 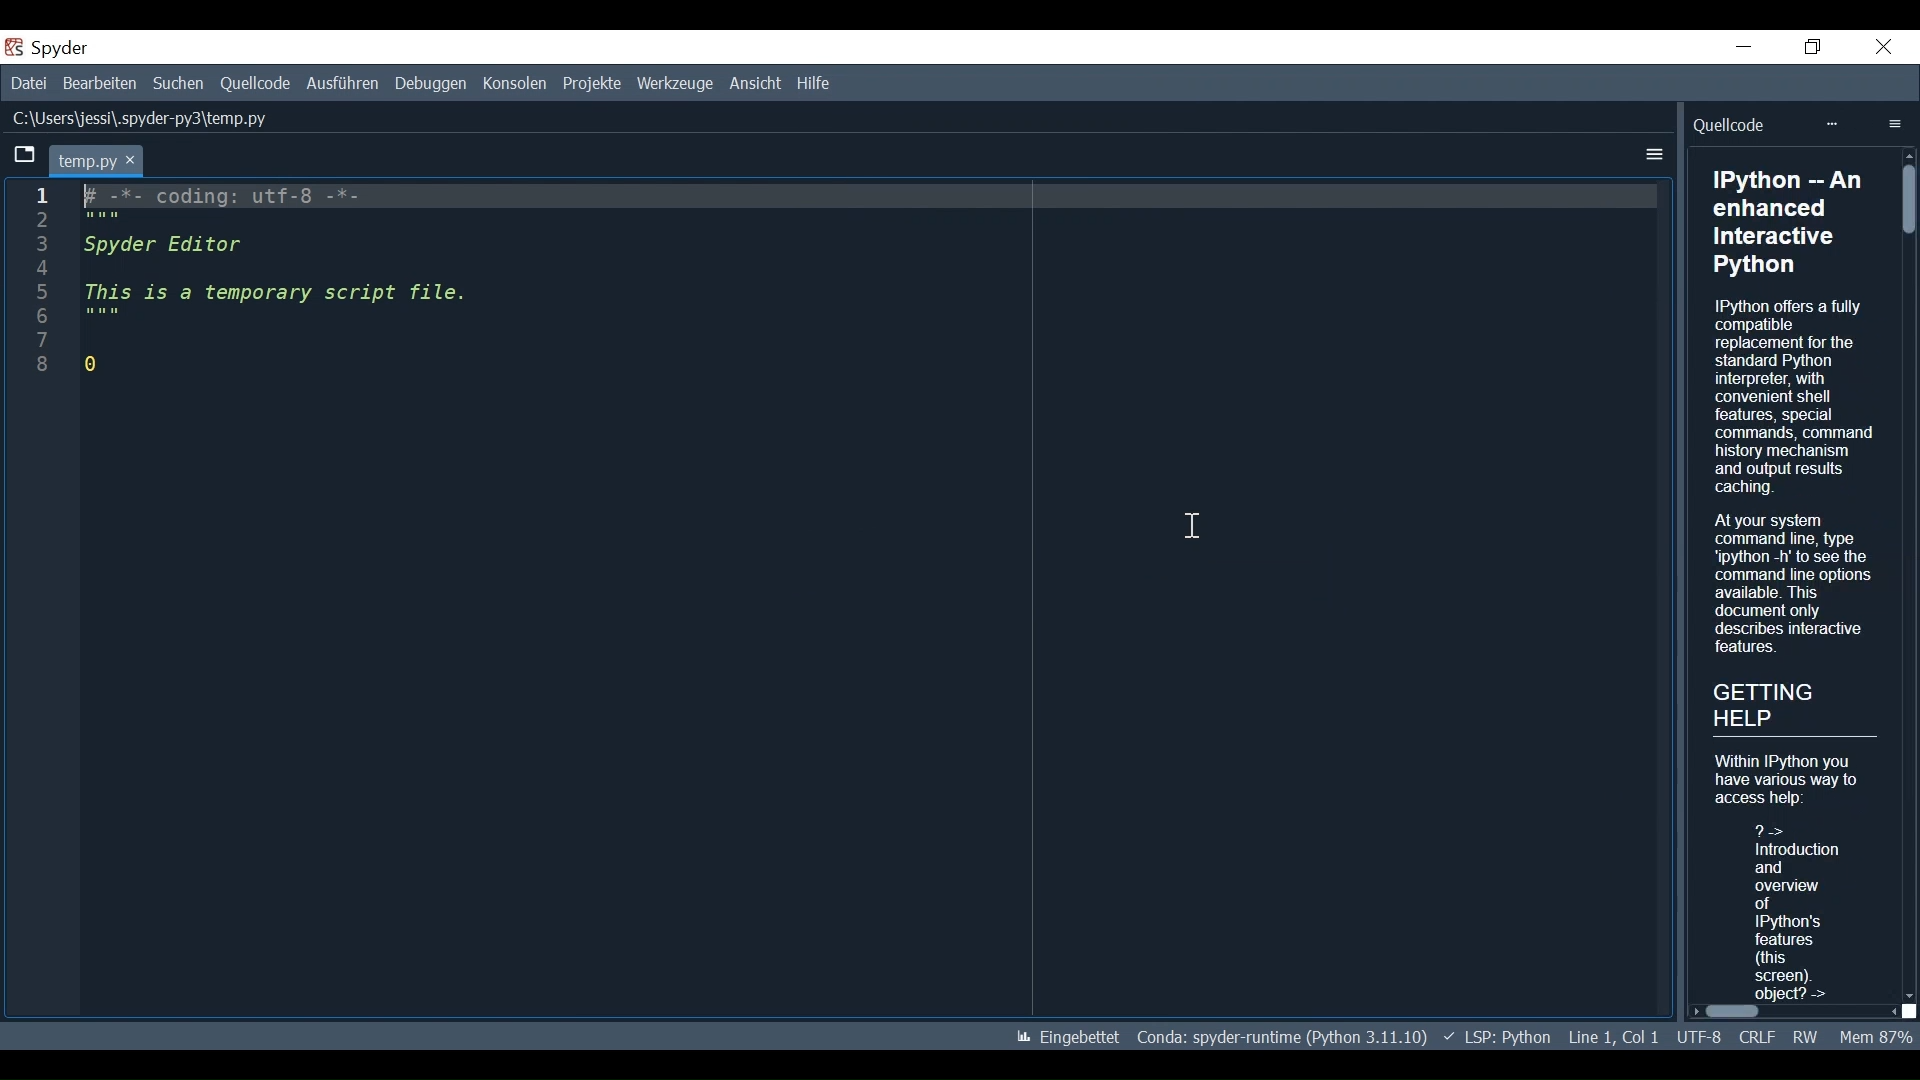 I want to click on Options, so click(x=1897, y=124).